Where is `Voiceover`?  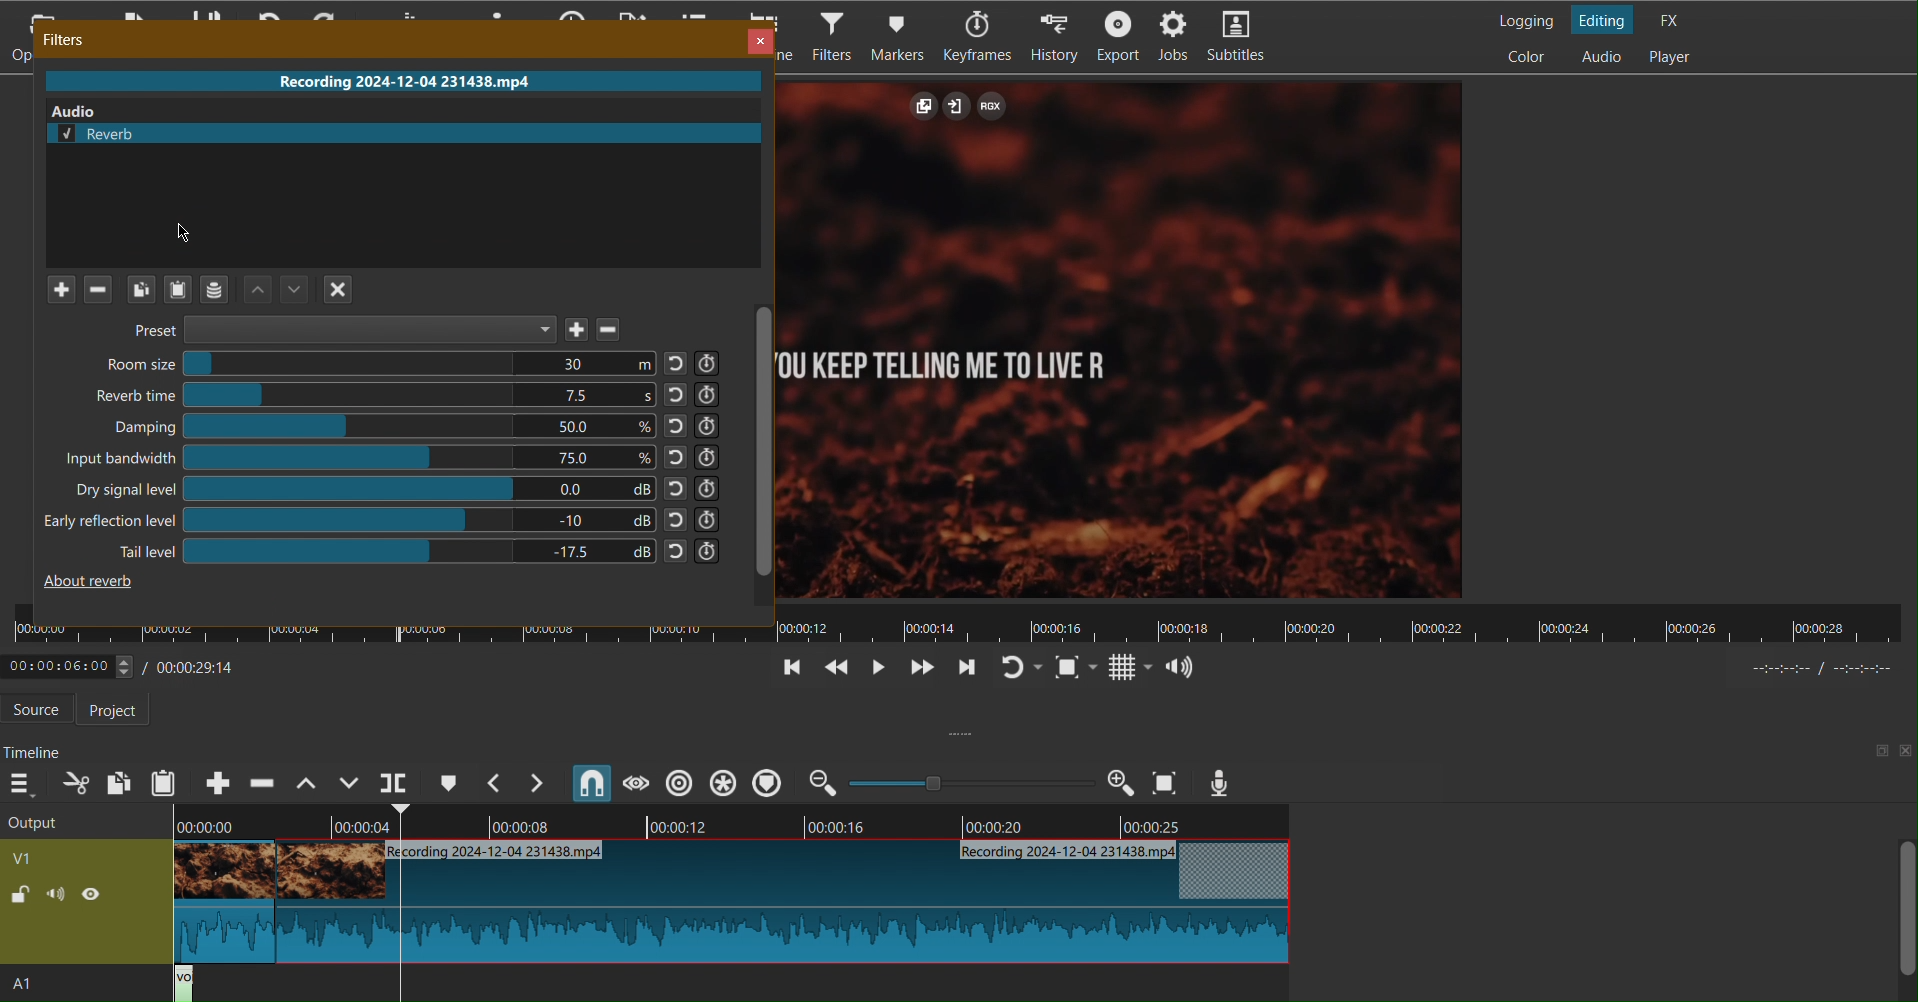 Voiceover is located at coordinates (1221, 782).